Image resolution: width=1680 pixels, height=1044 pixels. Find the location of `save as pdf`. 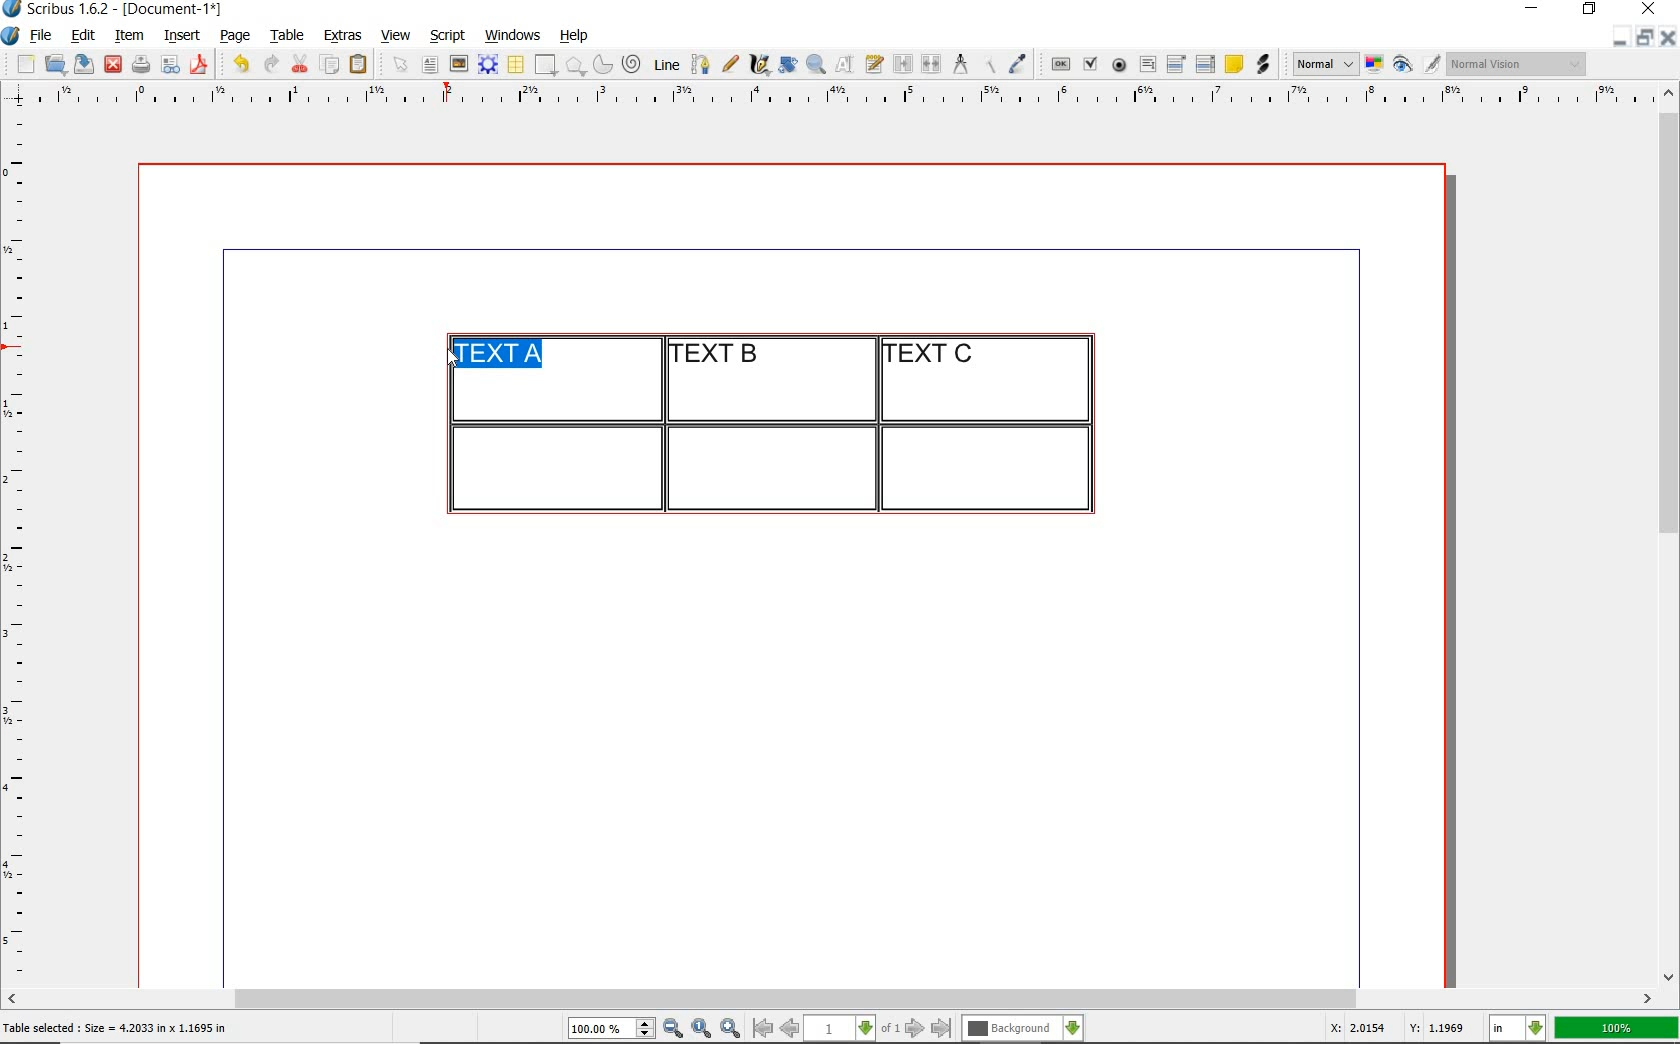

save as pdf is located at coordinates (202, 64).